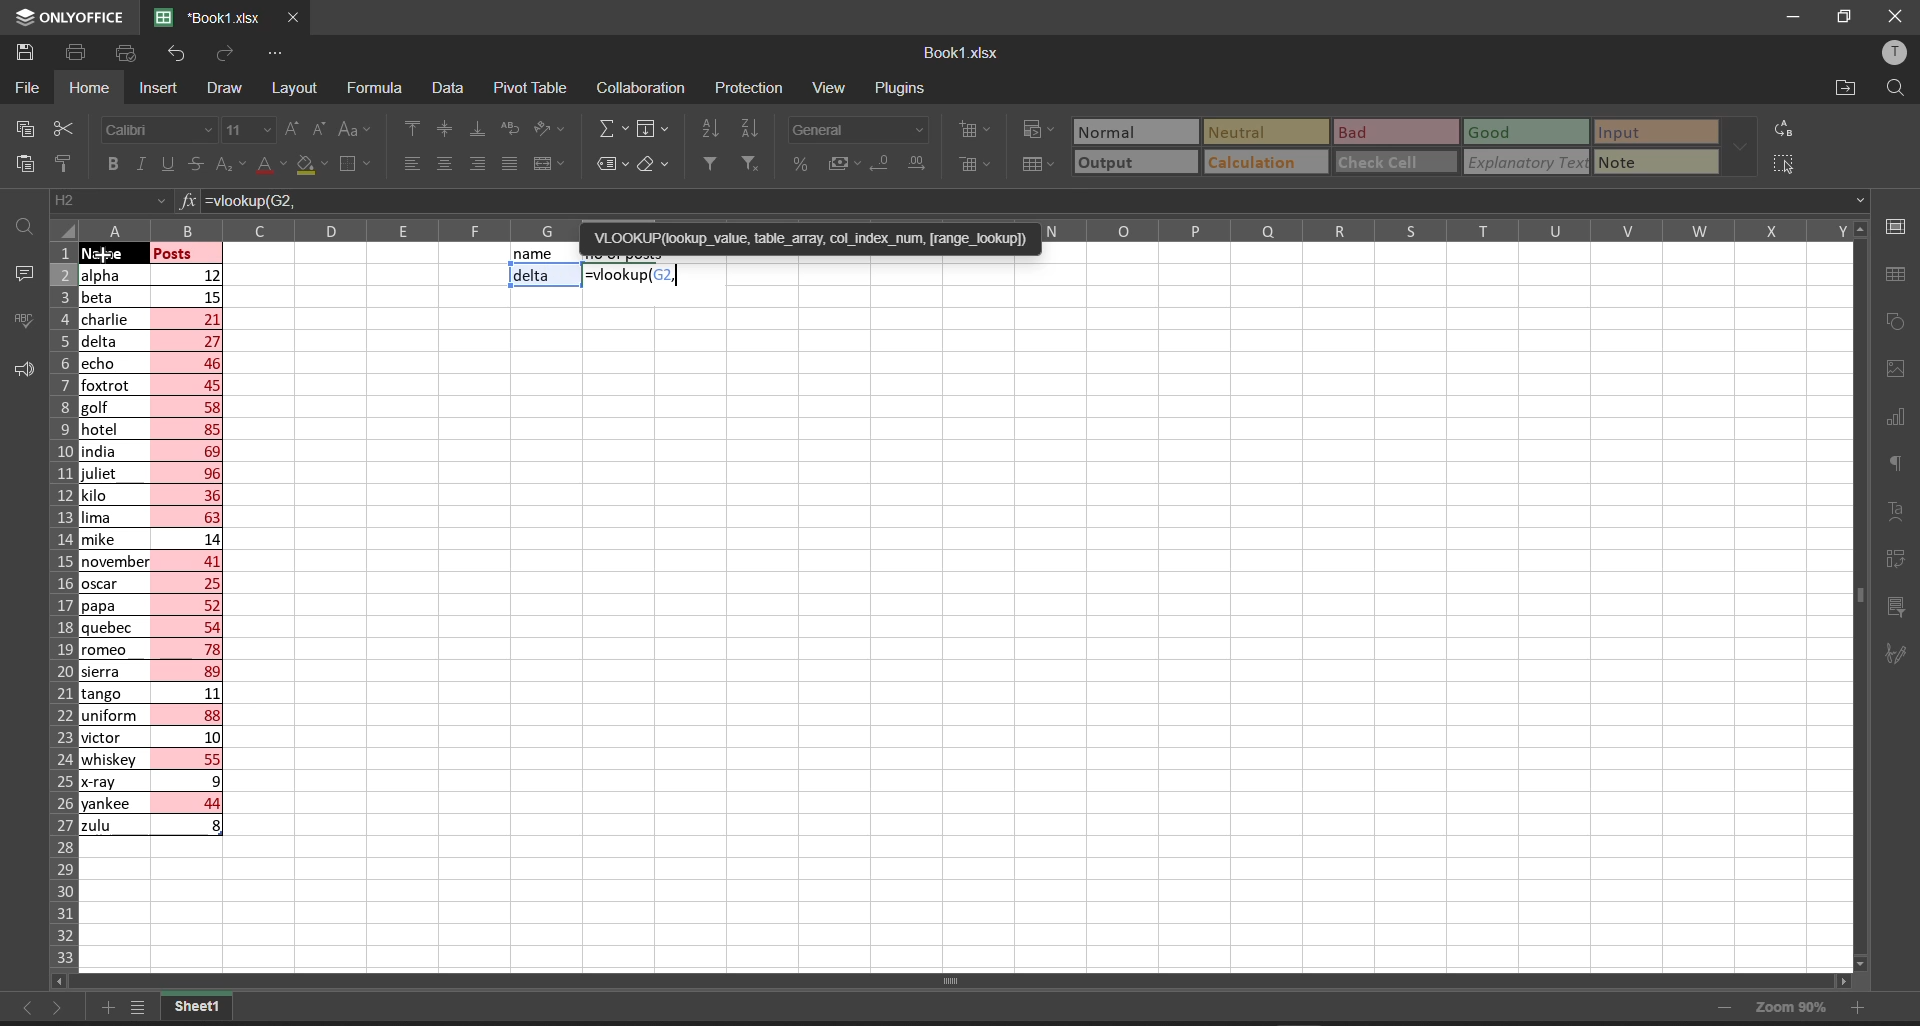  Describe the element at coordinates (754, 87) in the screenshot. I see `protection` at that location.